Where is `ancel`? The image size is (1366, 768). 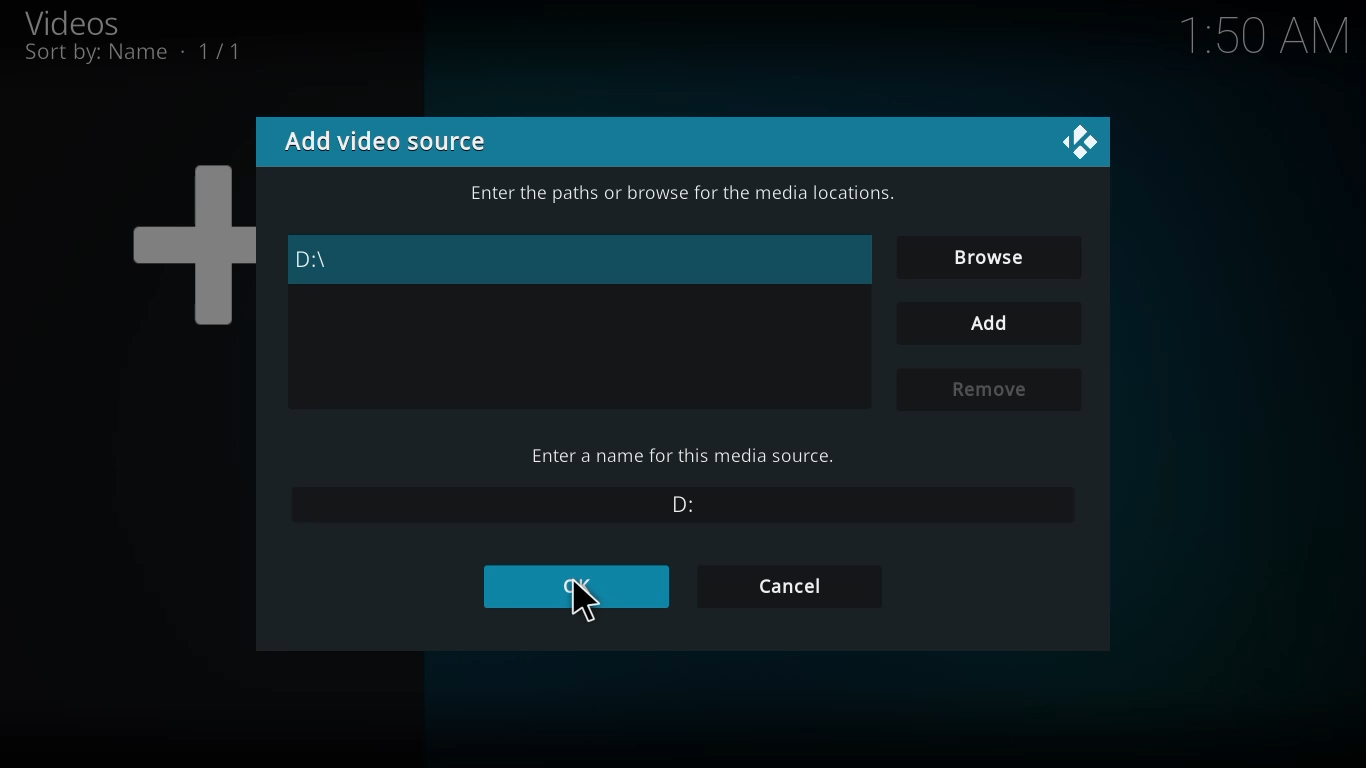
ancel is located at coordinates (794, 585).